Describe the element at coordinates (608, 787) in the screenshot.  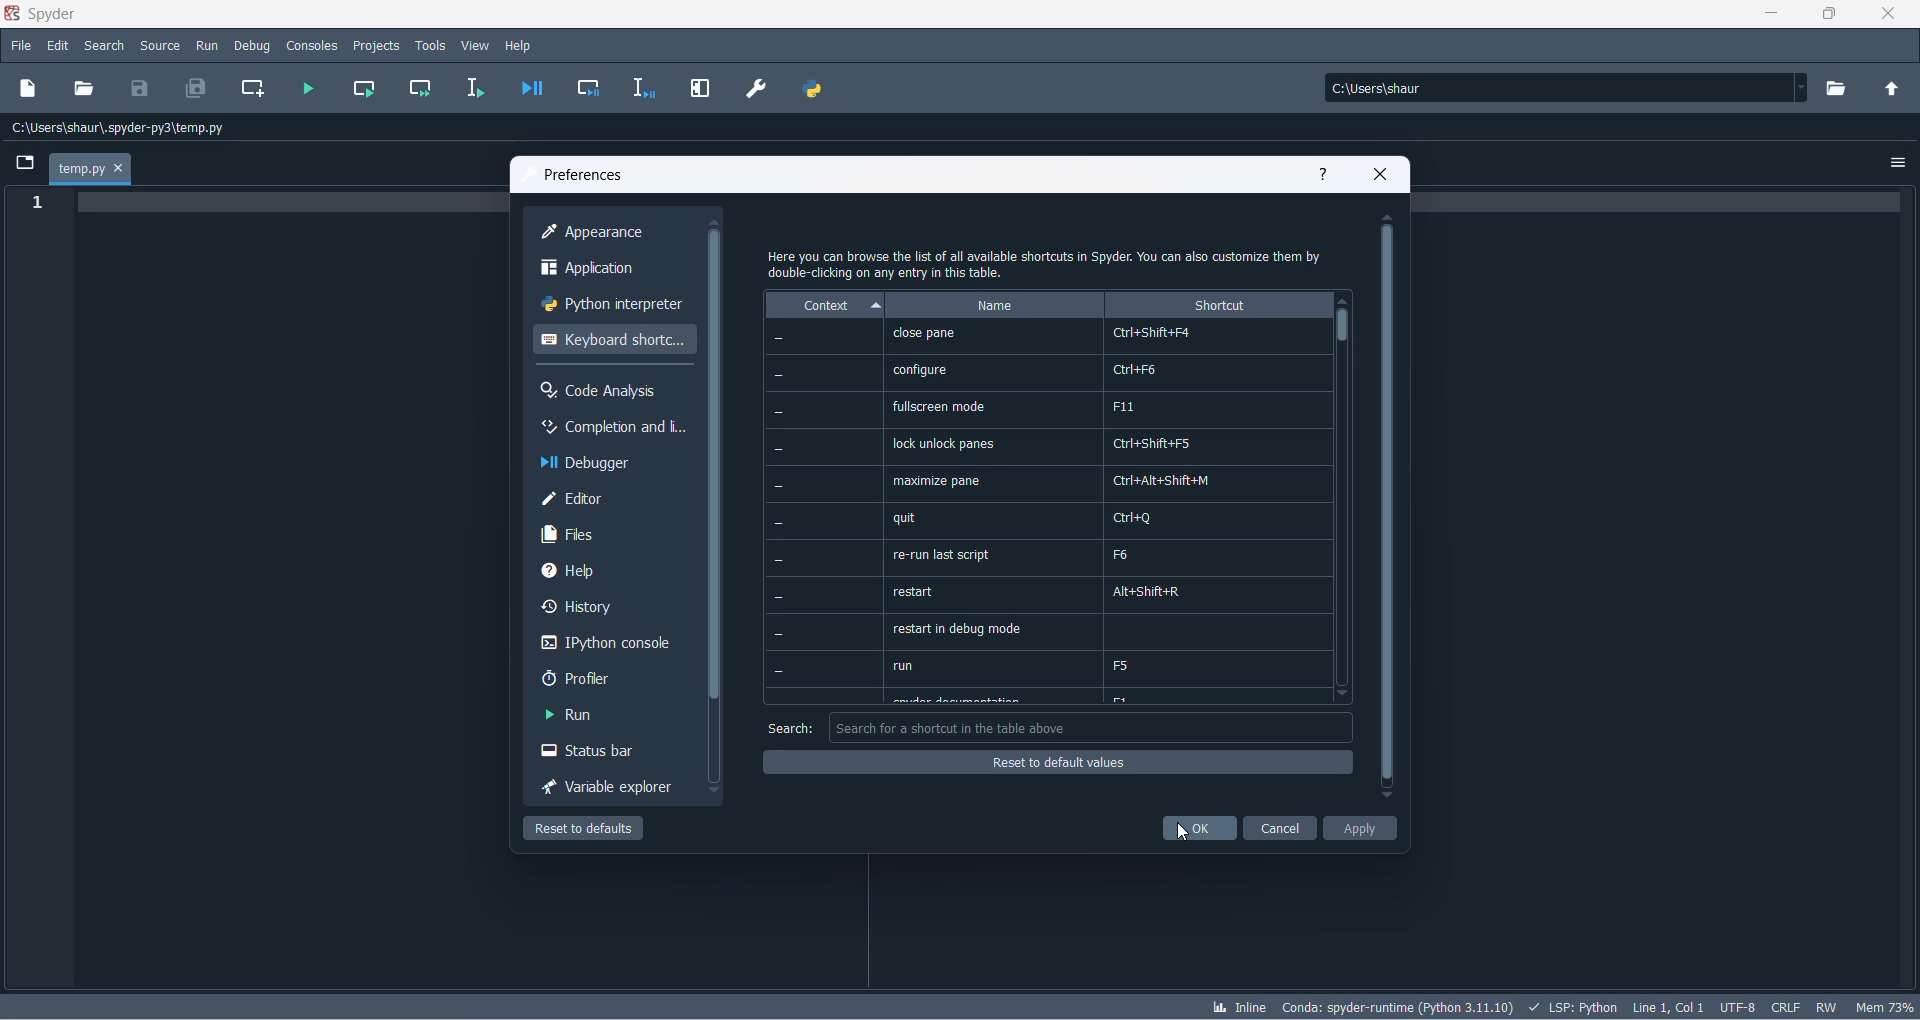
I see `variable explorer` at that location.